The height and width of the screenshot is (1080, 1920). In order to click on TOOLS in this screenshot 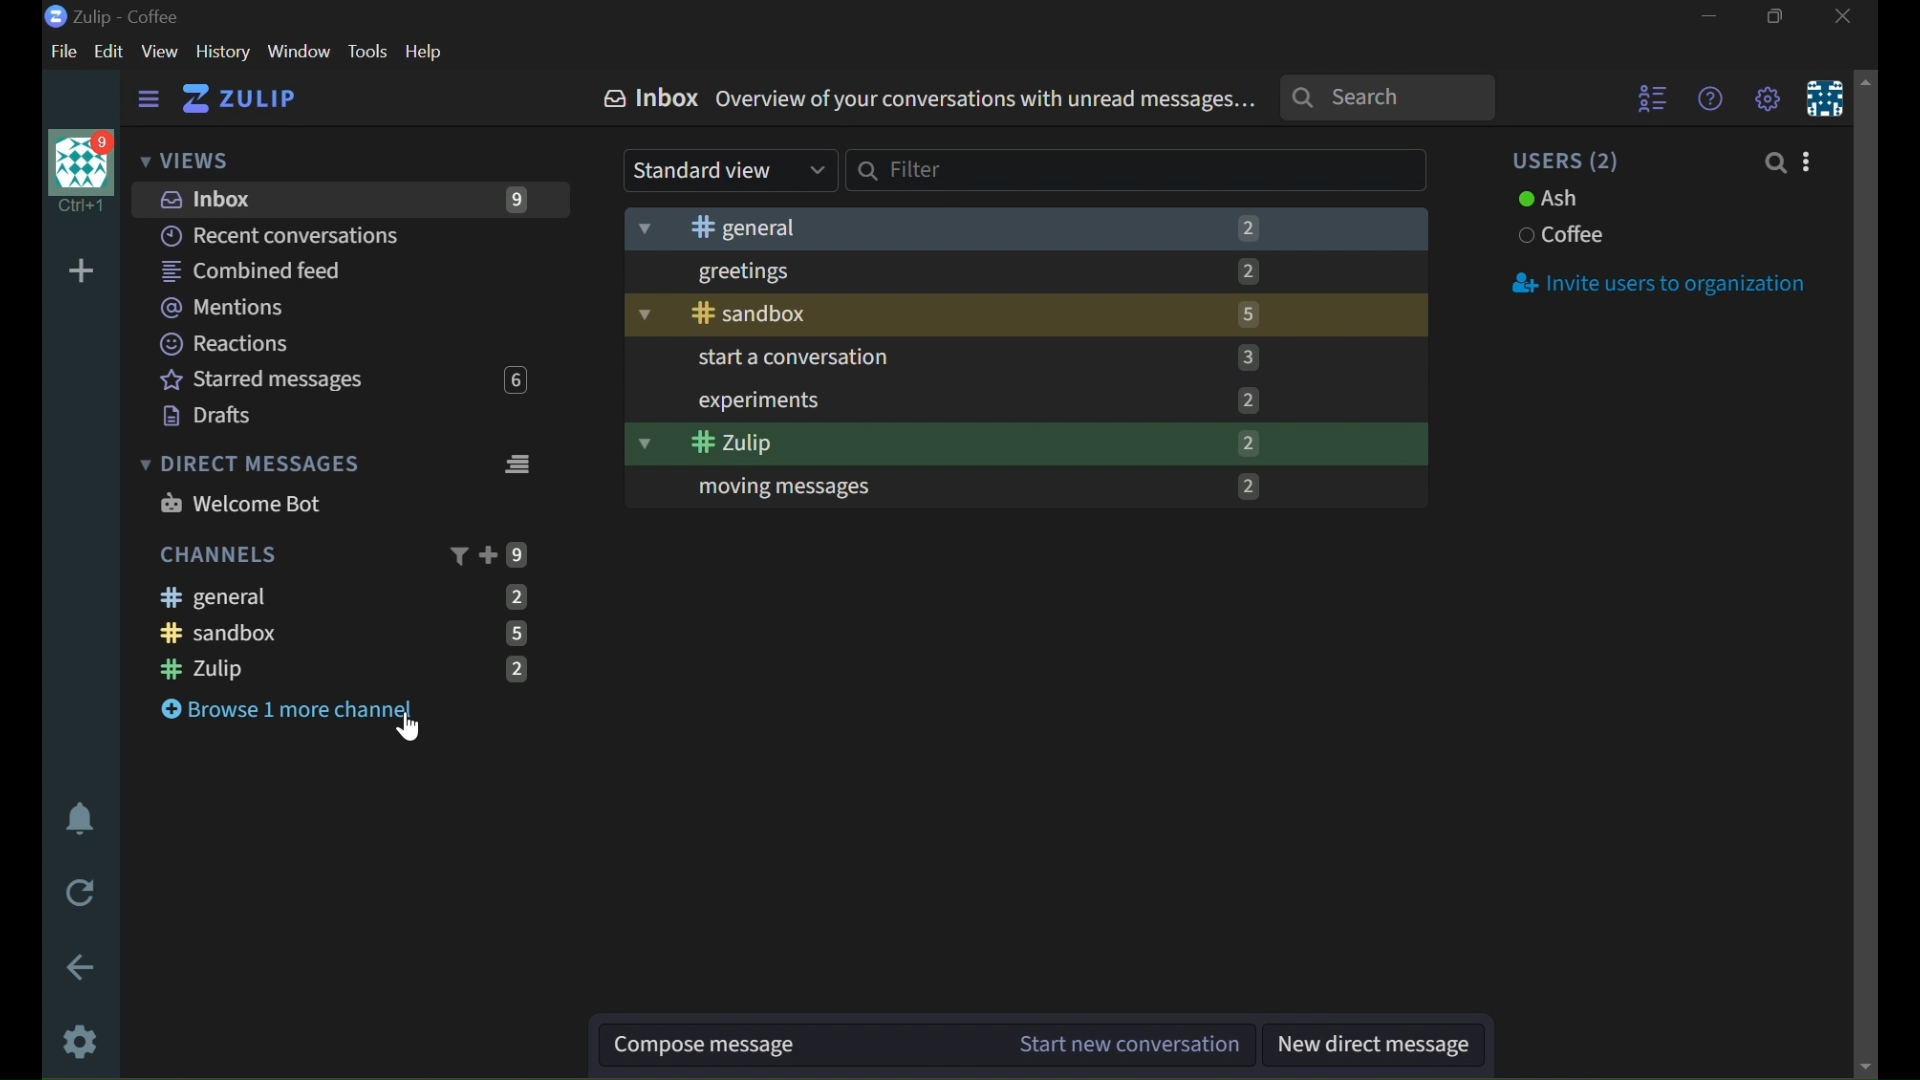, I will do `click(367, 51)`.